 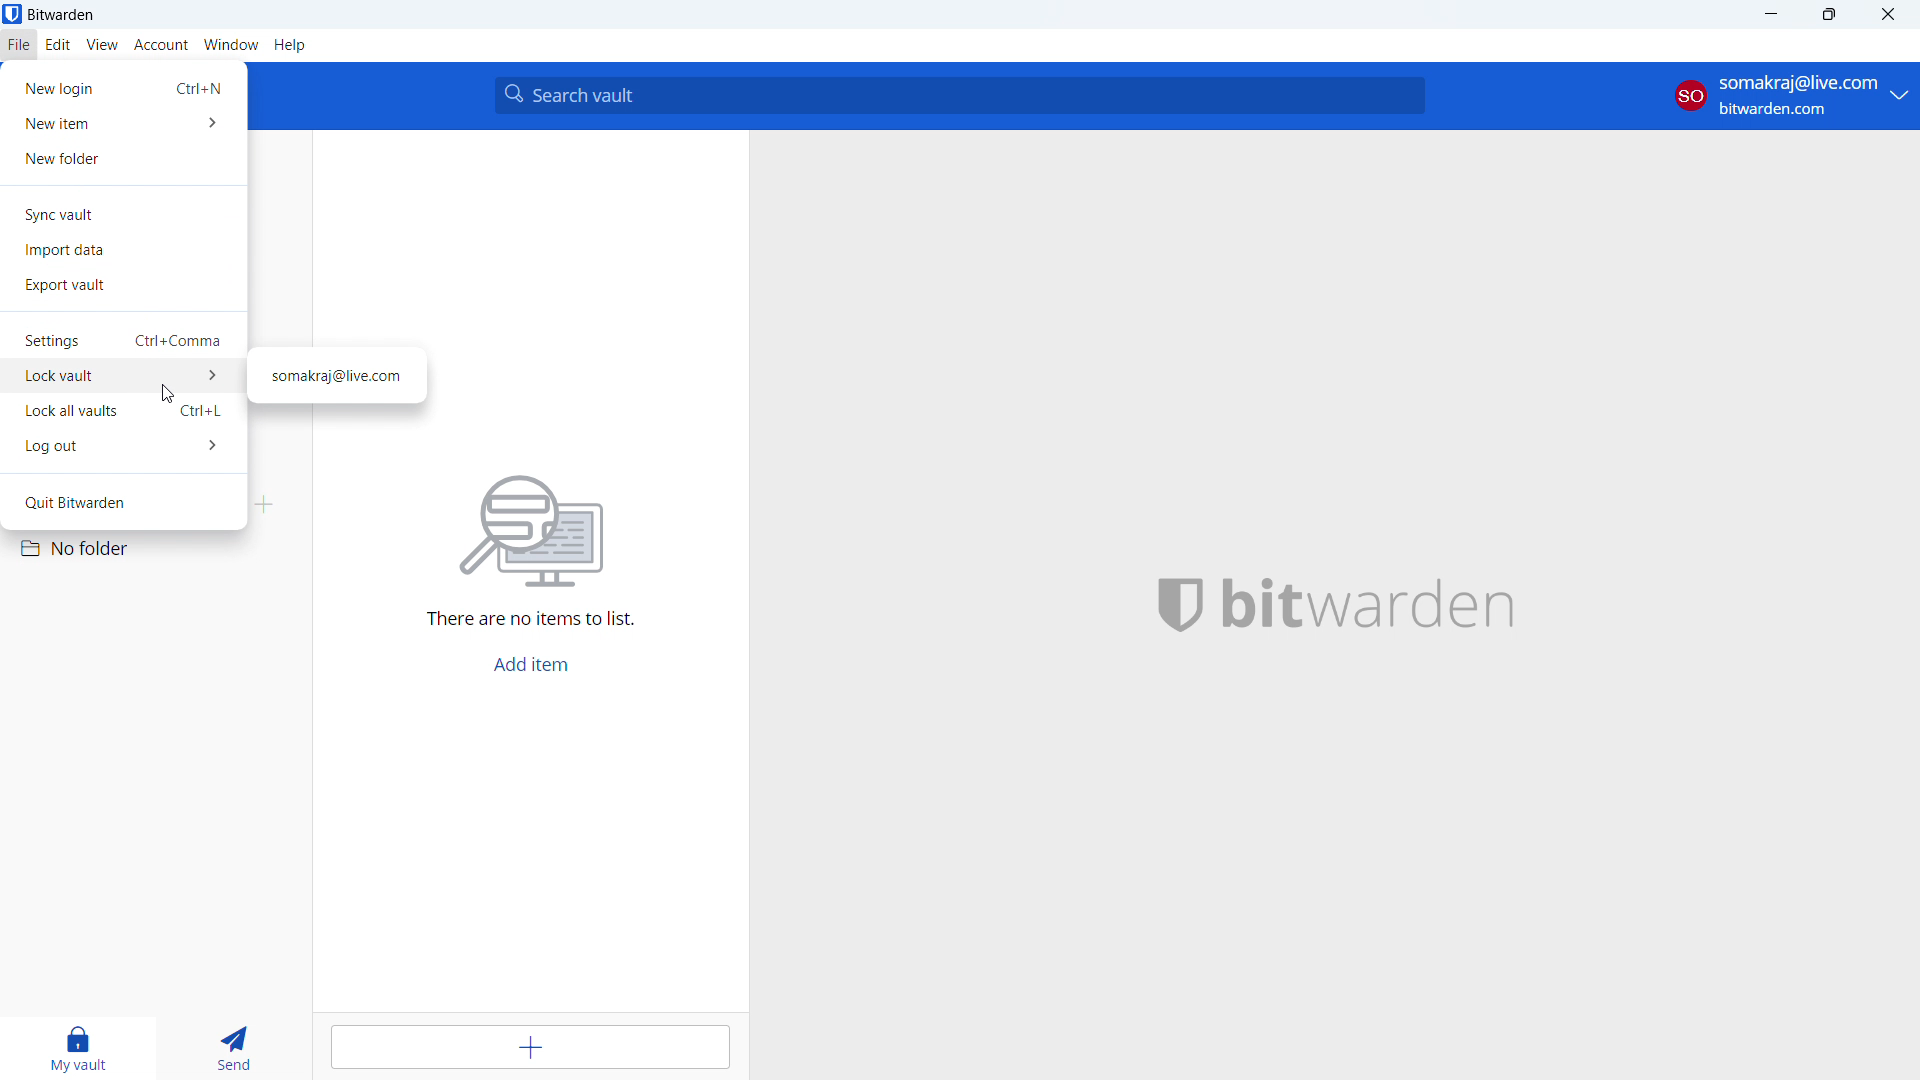 What do you see at coordinates (124, 215) in the screenshot?
I see `sync vault` at bounding box center [124, 215].